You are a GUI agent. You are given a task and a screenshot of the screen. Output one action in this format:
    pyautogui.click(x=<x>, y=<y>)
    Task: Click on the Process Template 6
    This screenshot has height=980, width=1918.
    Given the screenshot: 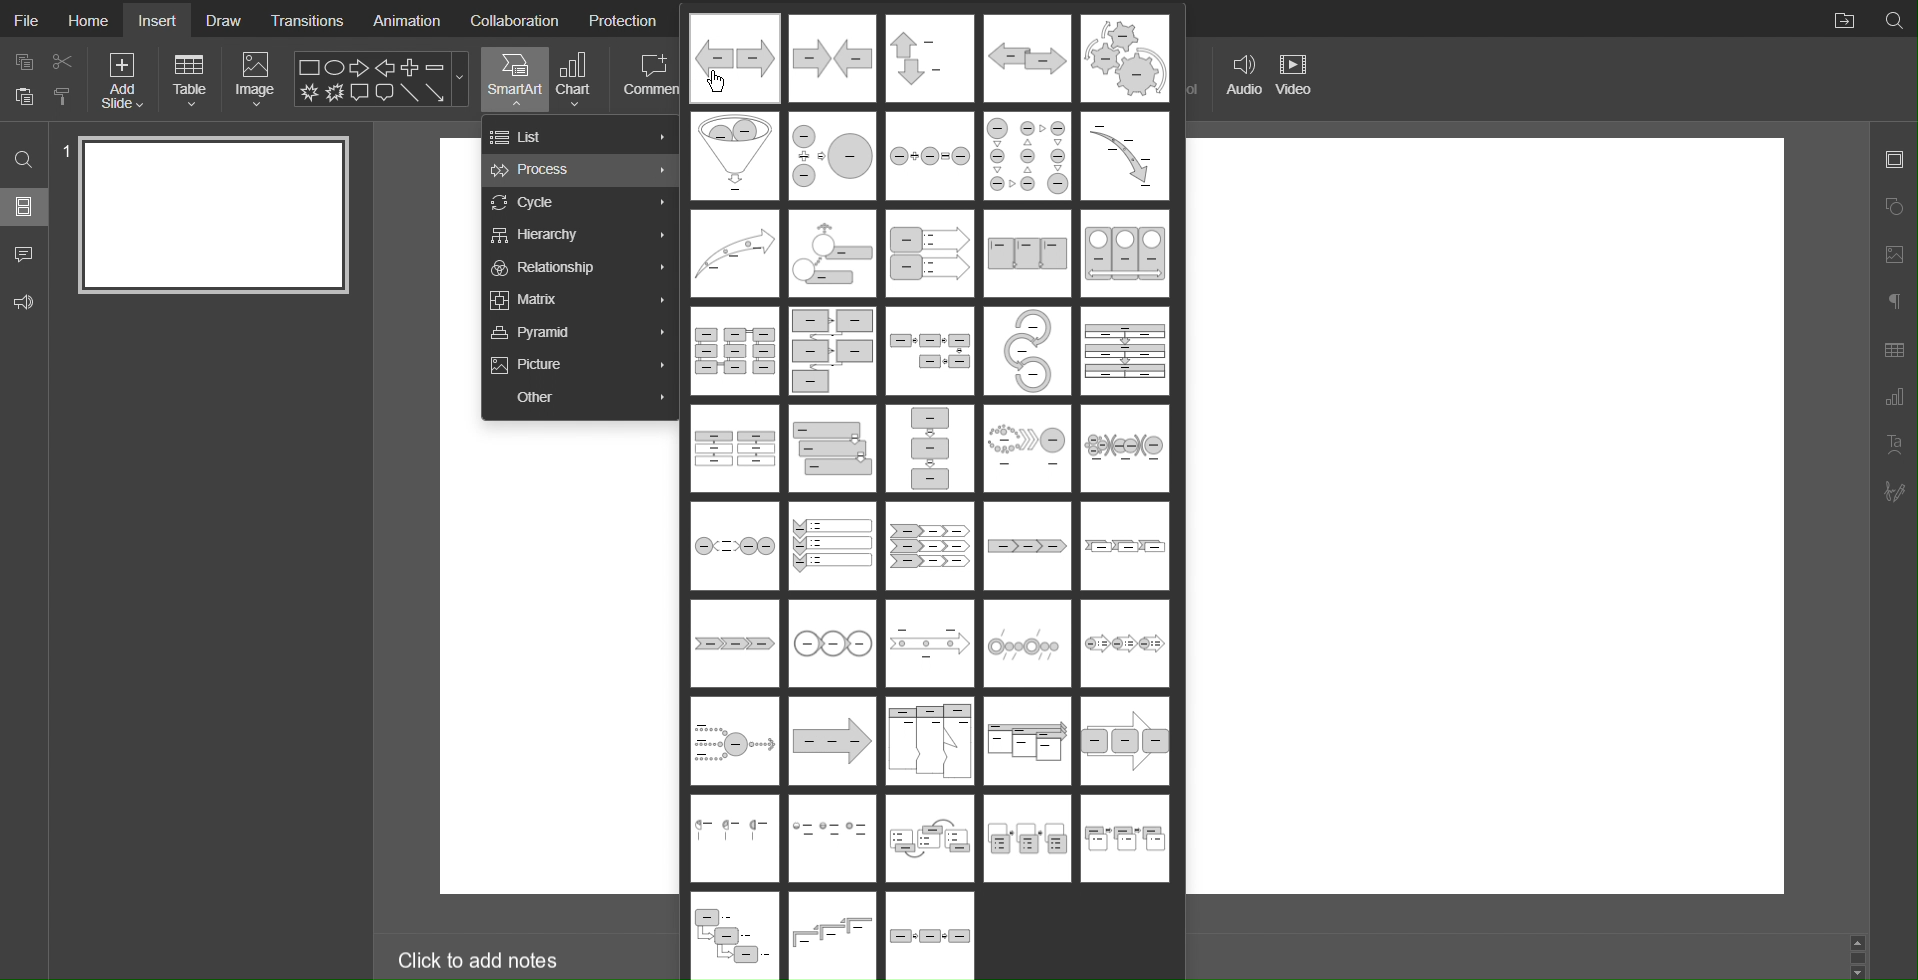 What is the action you would take?
    pyautogui.click(x=734, y=156)
    